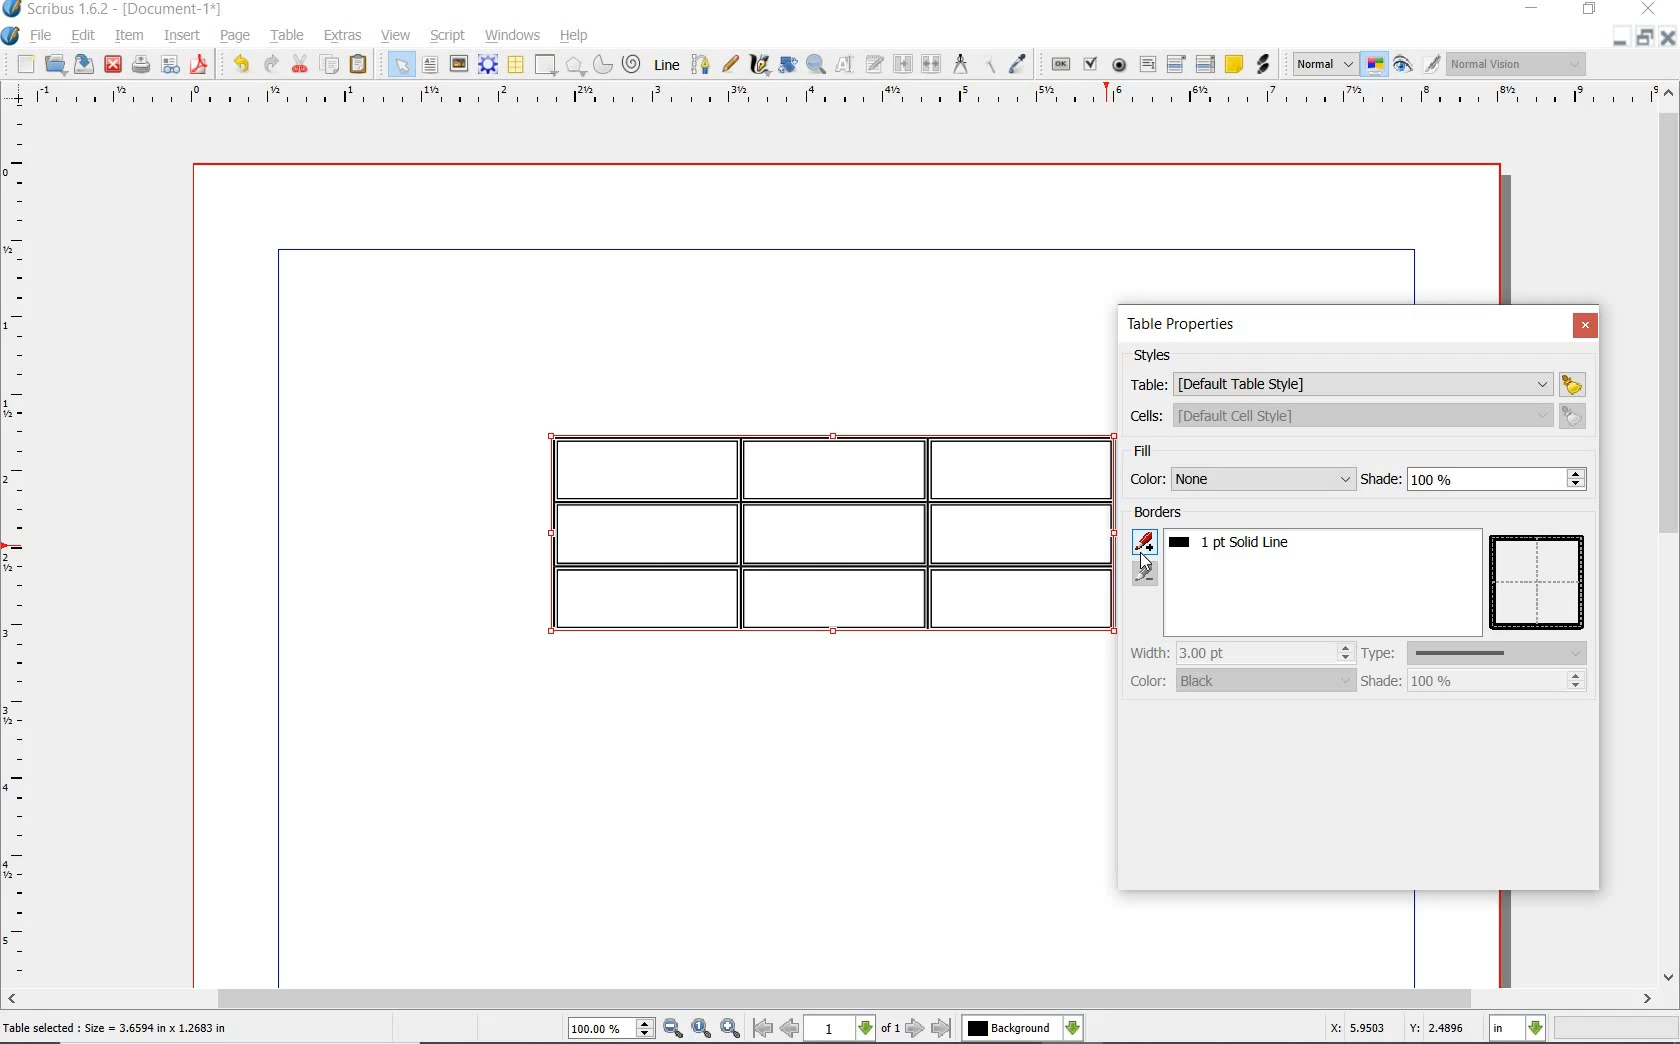 The image size is (1680, 1044). I want to click on cut, so click(301, 65).